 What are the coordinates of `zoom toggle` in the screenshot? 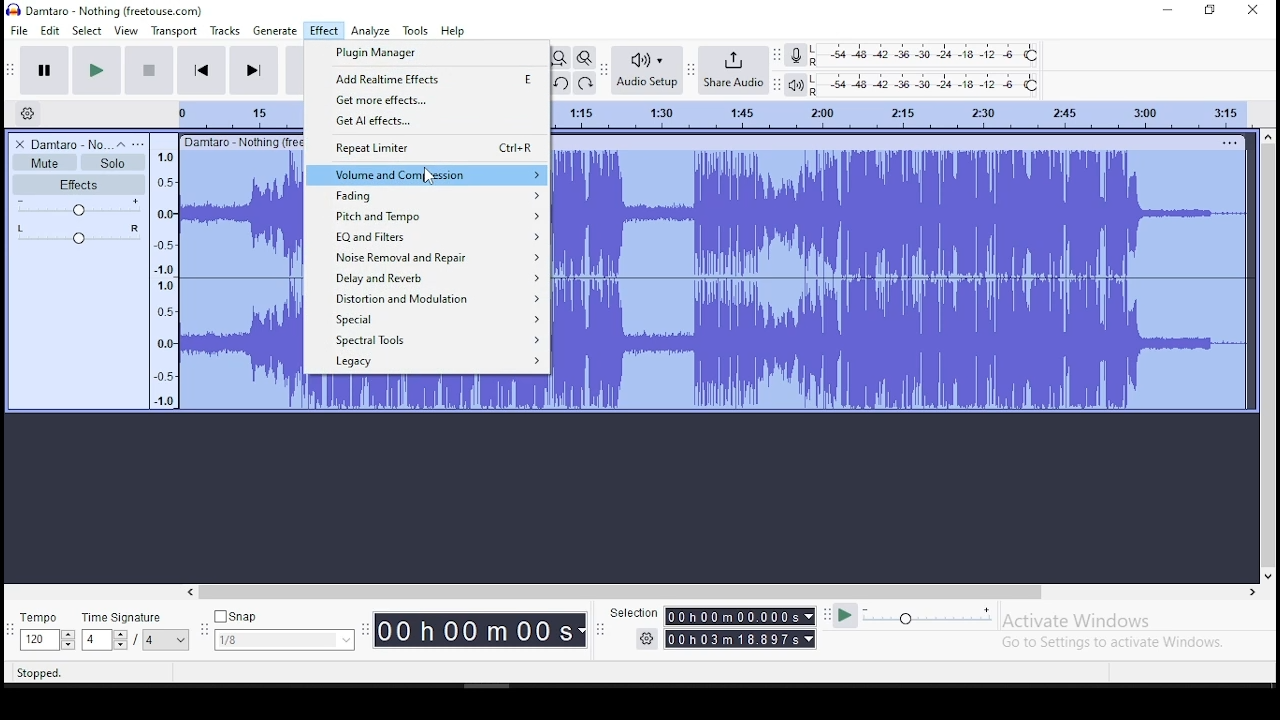 It's located at (584, 57).